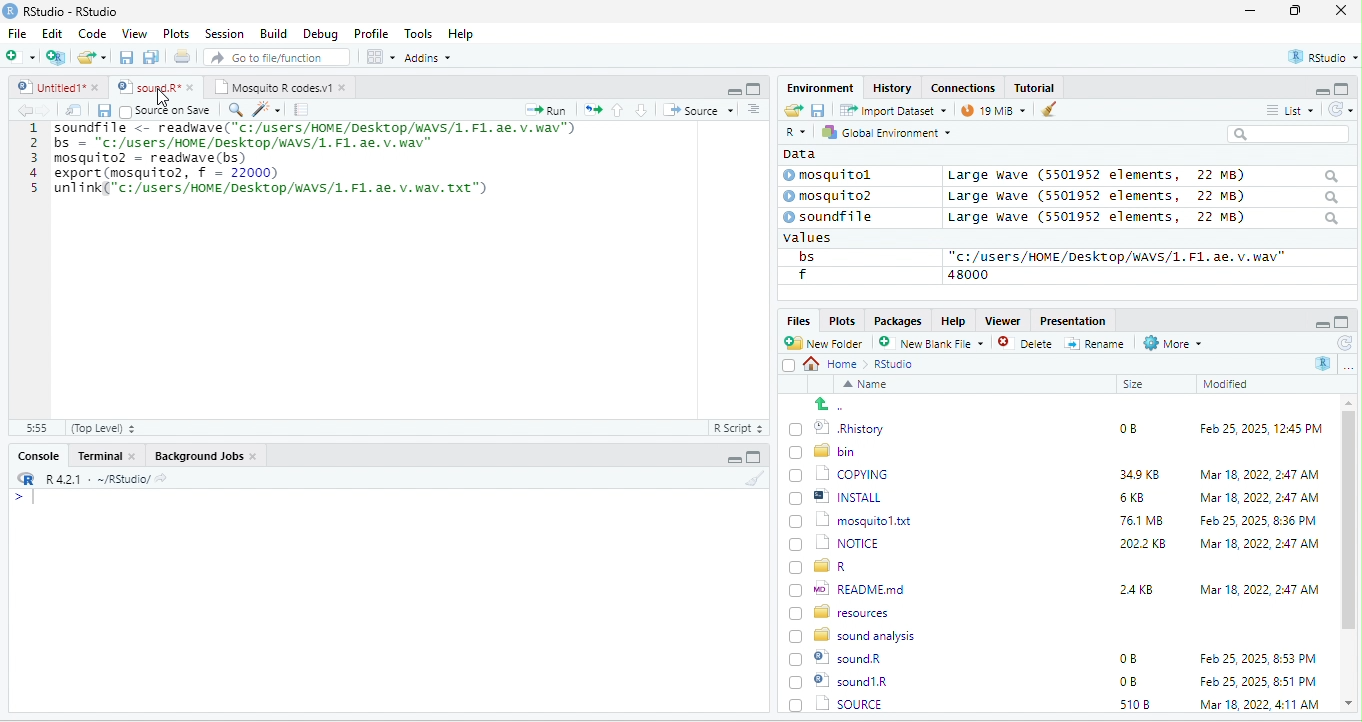 The width and height of the screenshot is (1362, 722). Describe the element at coordinates (28, 111) in the screenshot. I see `back` at that location.